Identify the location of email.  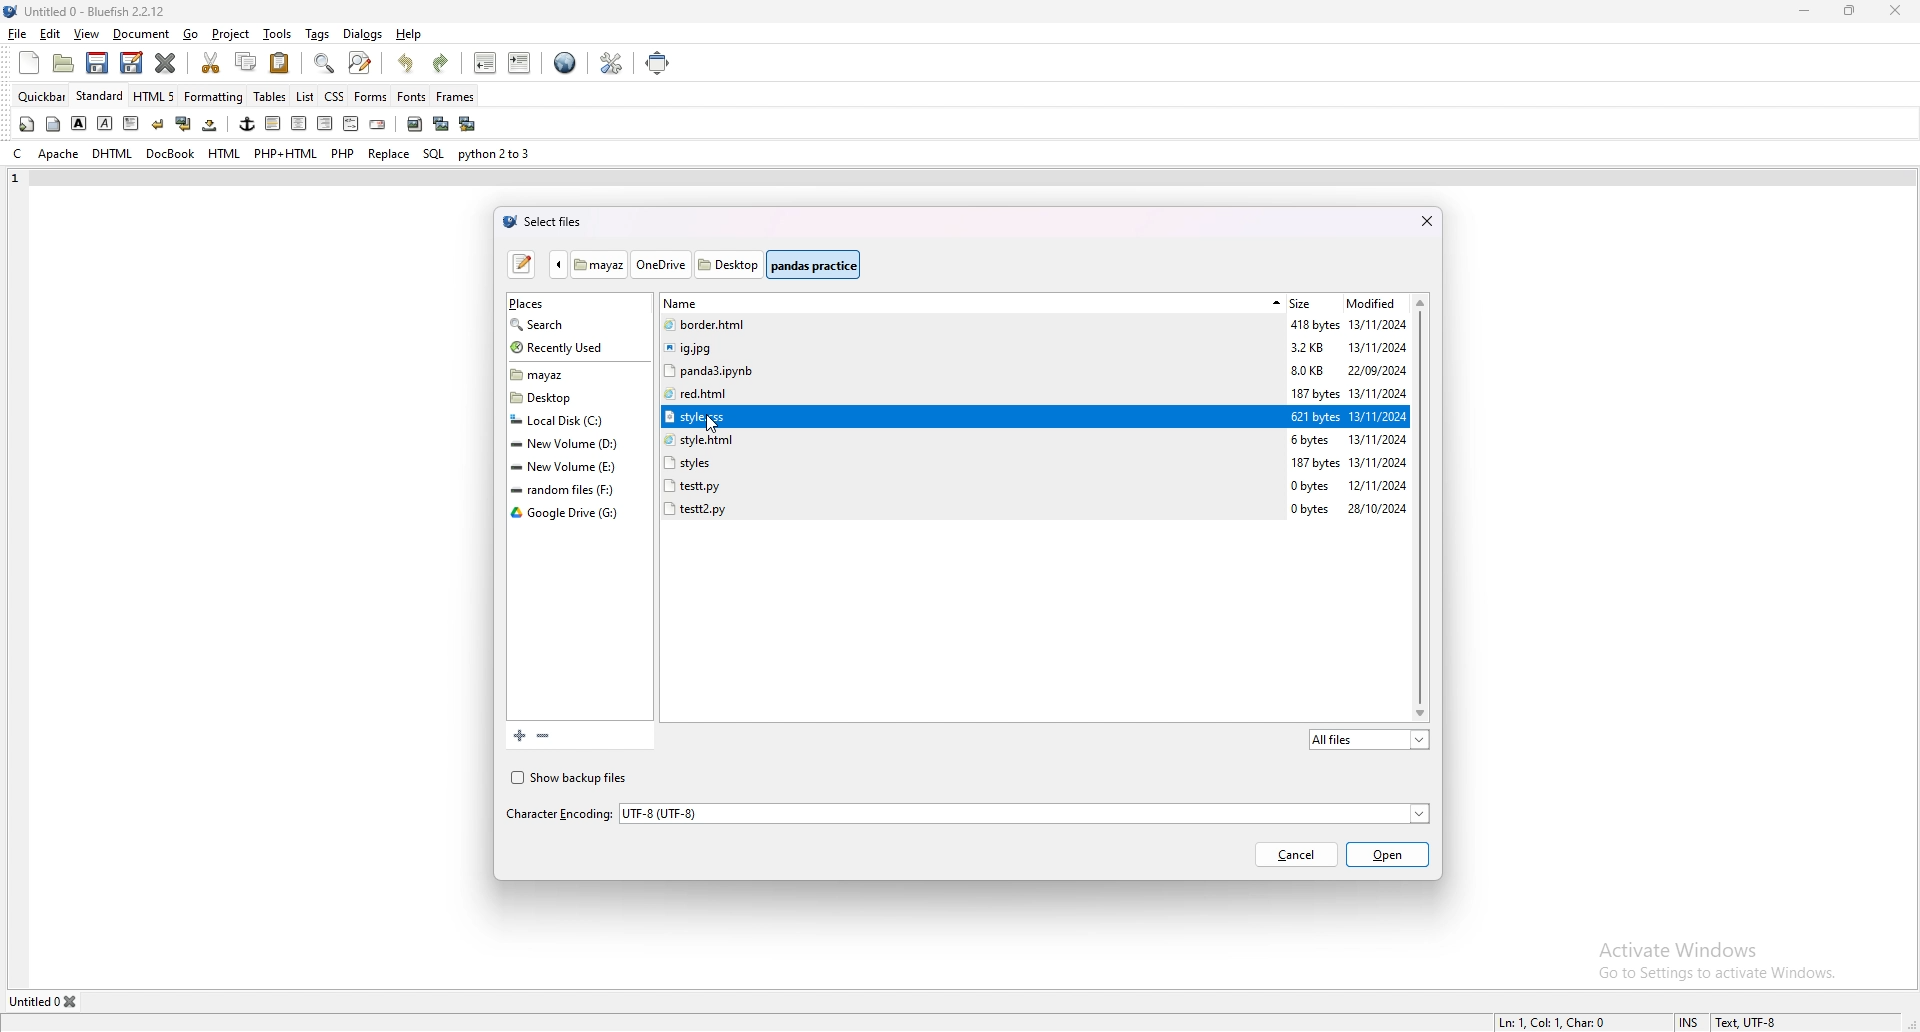
(379, 124).